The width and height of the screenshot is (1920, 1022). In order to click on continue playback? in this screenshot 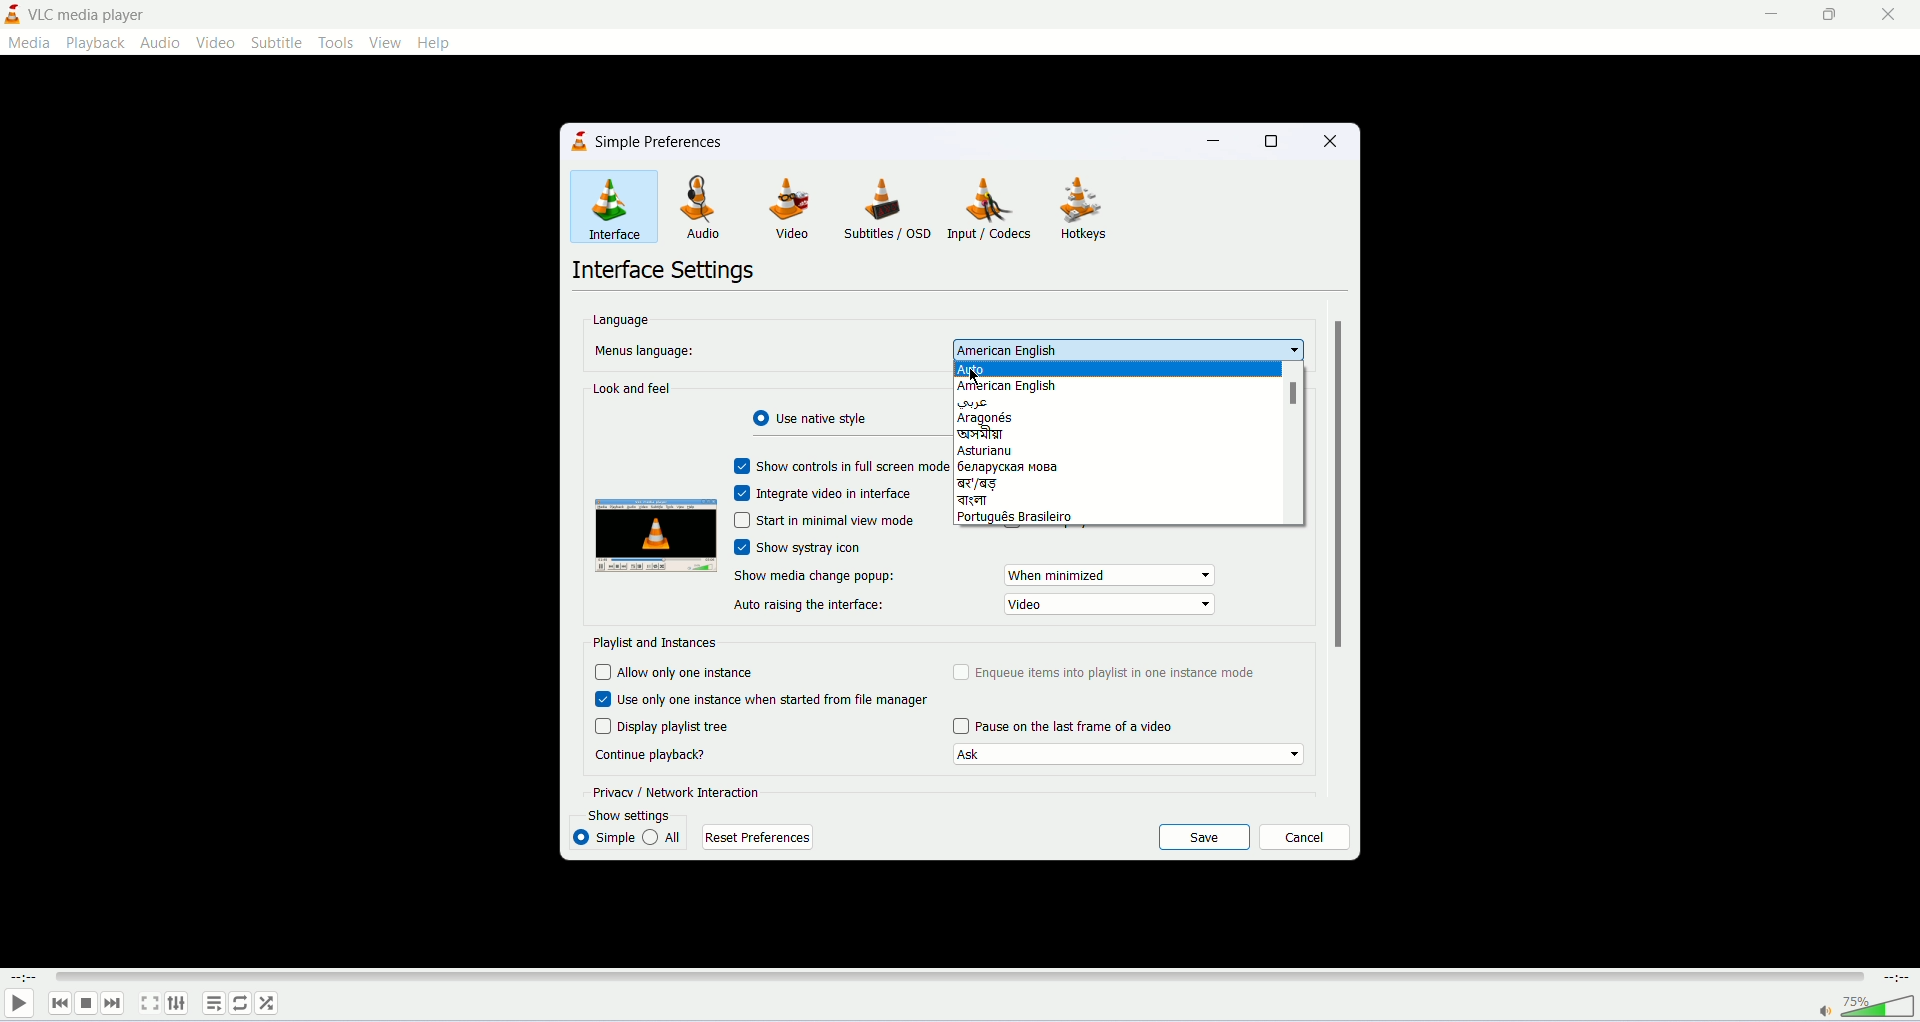, I will do `click(650, 754)`.